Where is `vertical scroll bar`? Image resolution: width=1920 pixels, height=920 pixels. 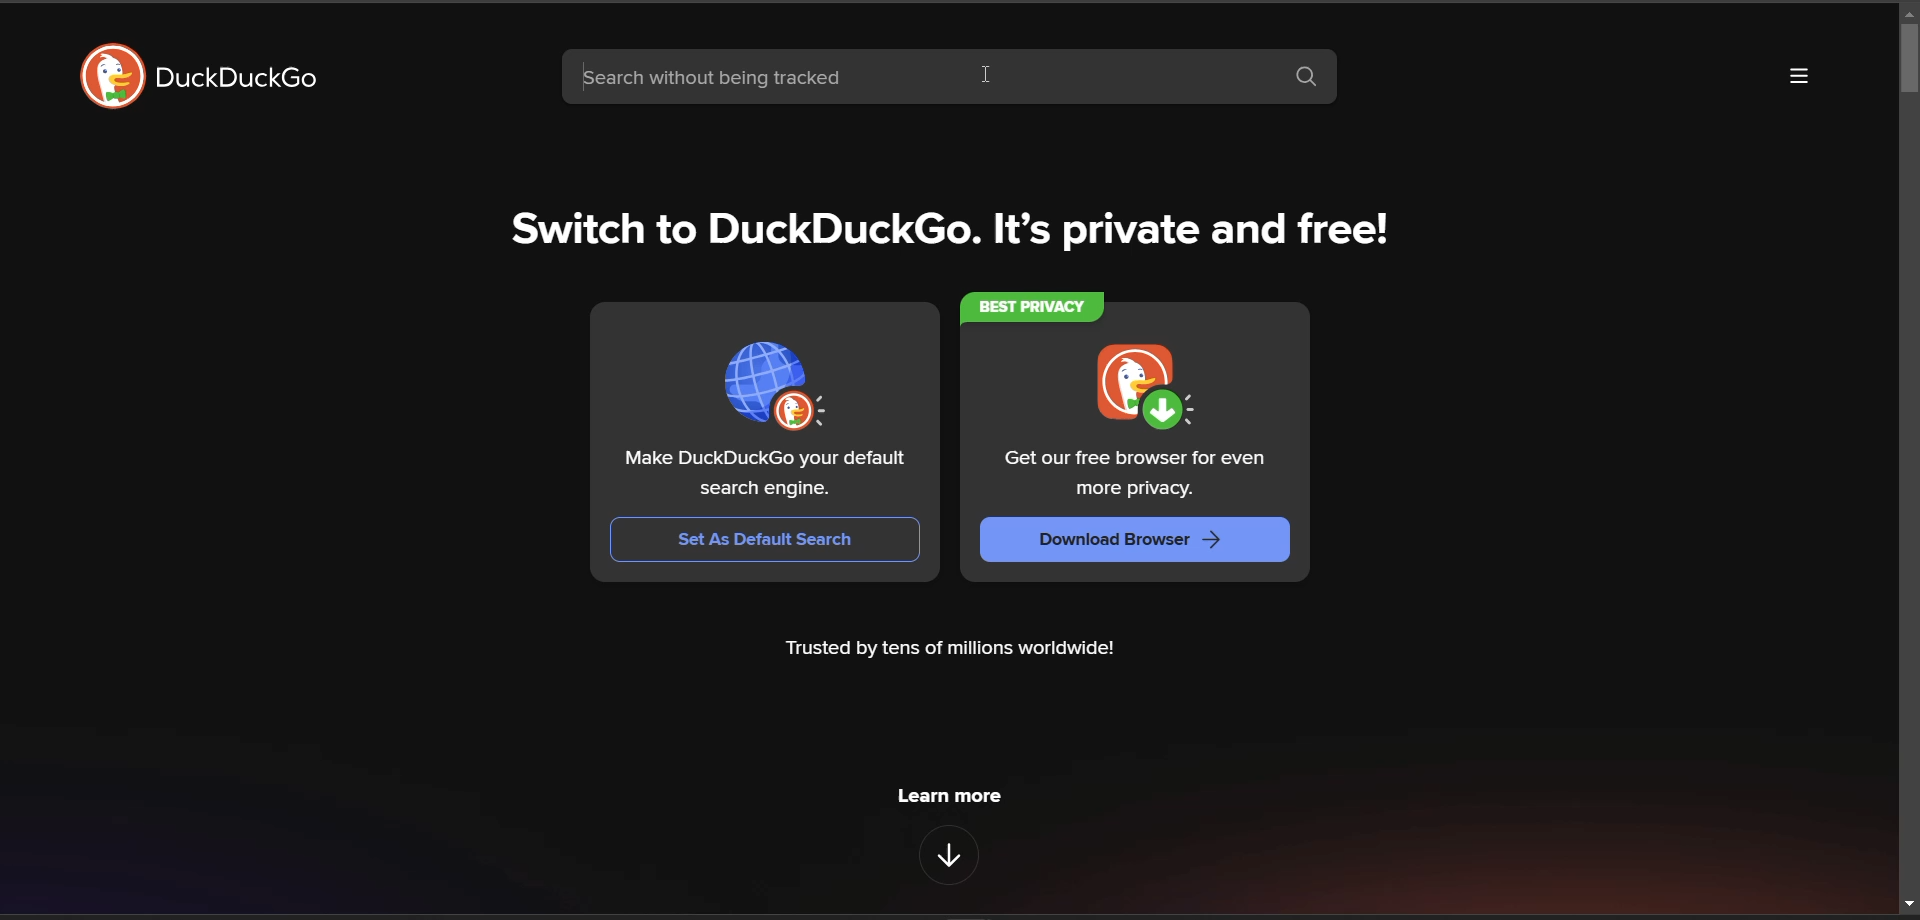
vertical scroll bar is located at coordinates (1908, 59).